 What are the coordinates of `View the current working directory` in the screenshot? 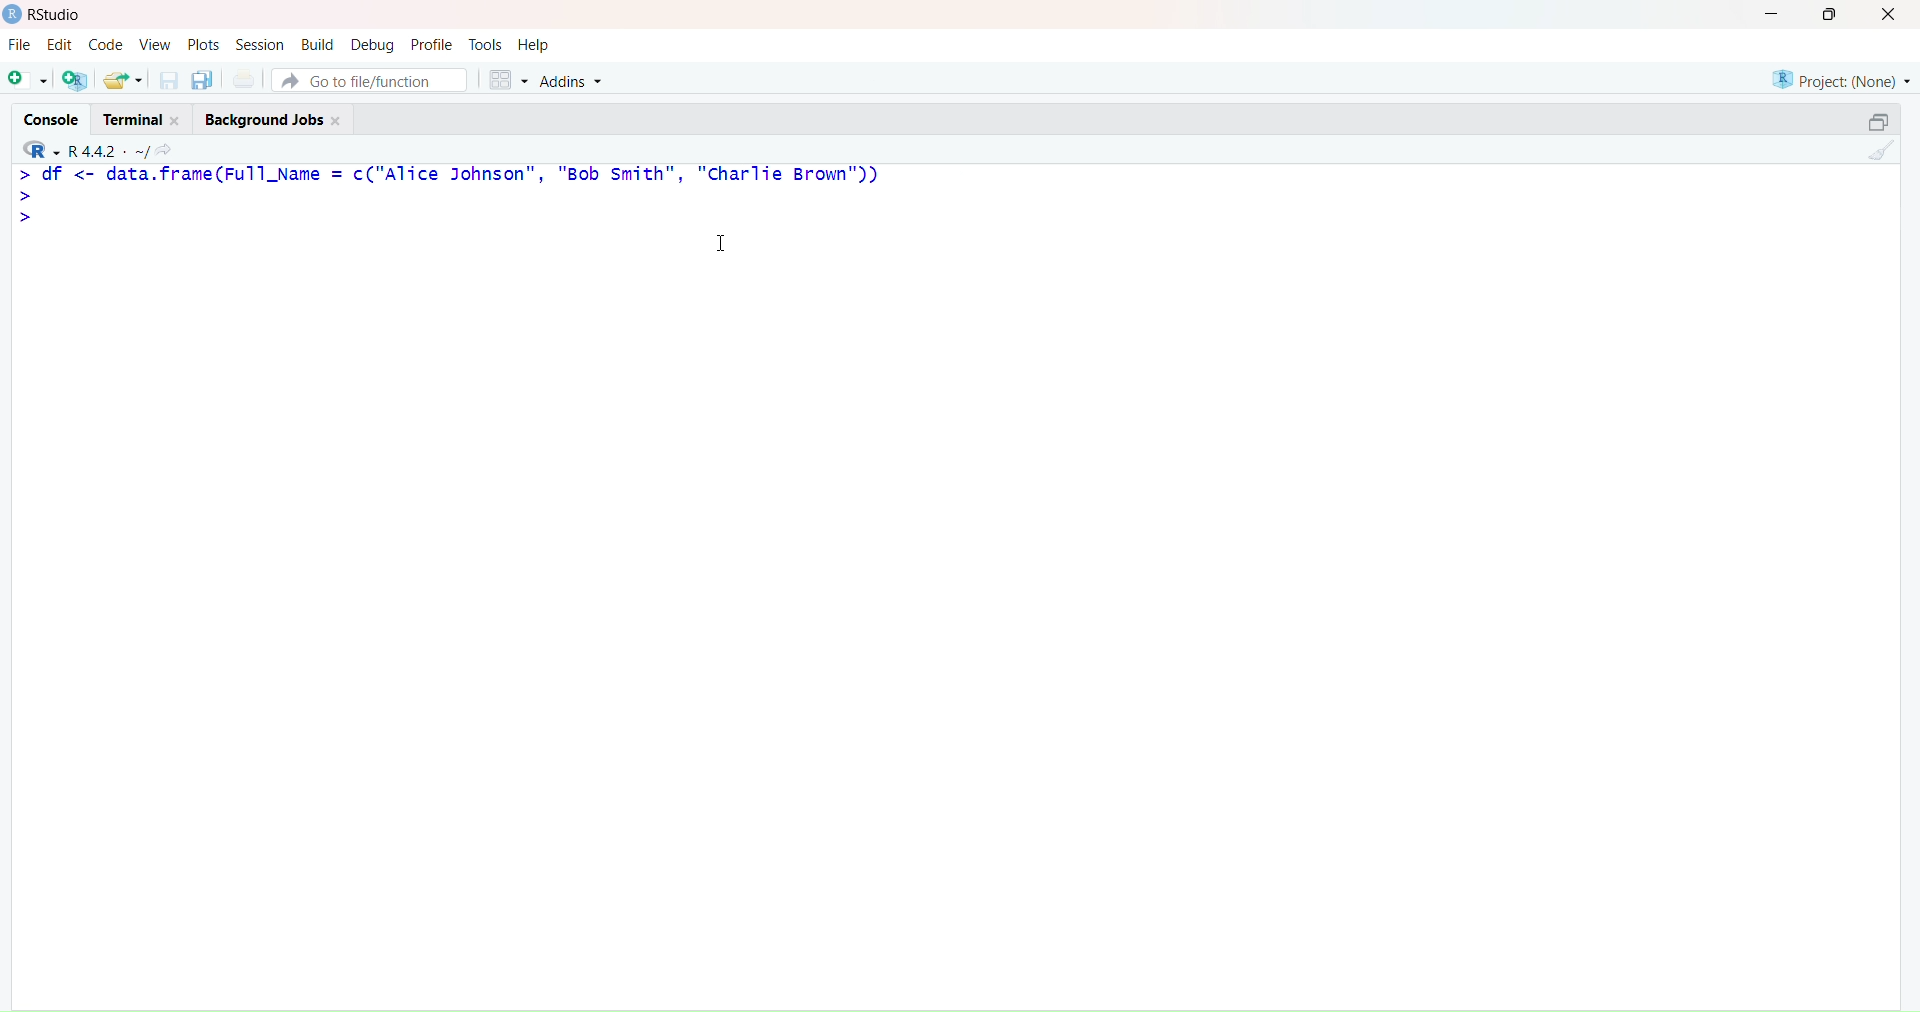 It's located at (168, 149).